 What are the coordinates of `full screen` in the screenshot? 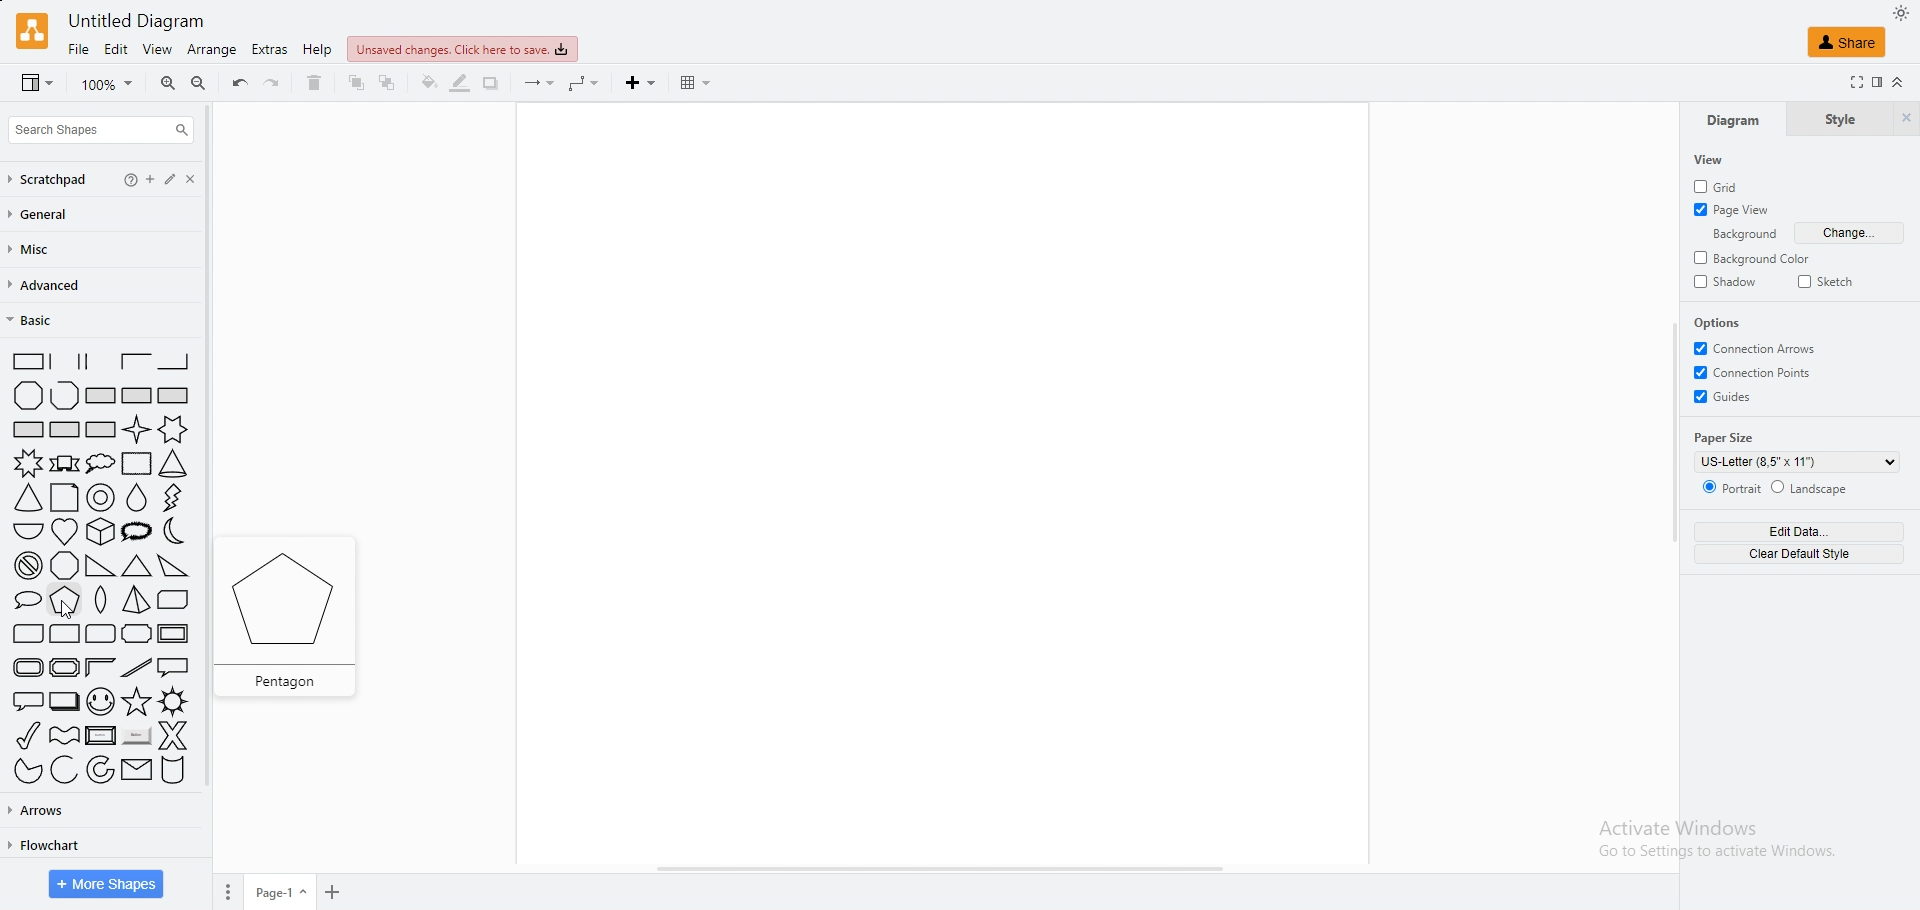 It's located at (1851, 82).